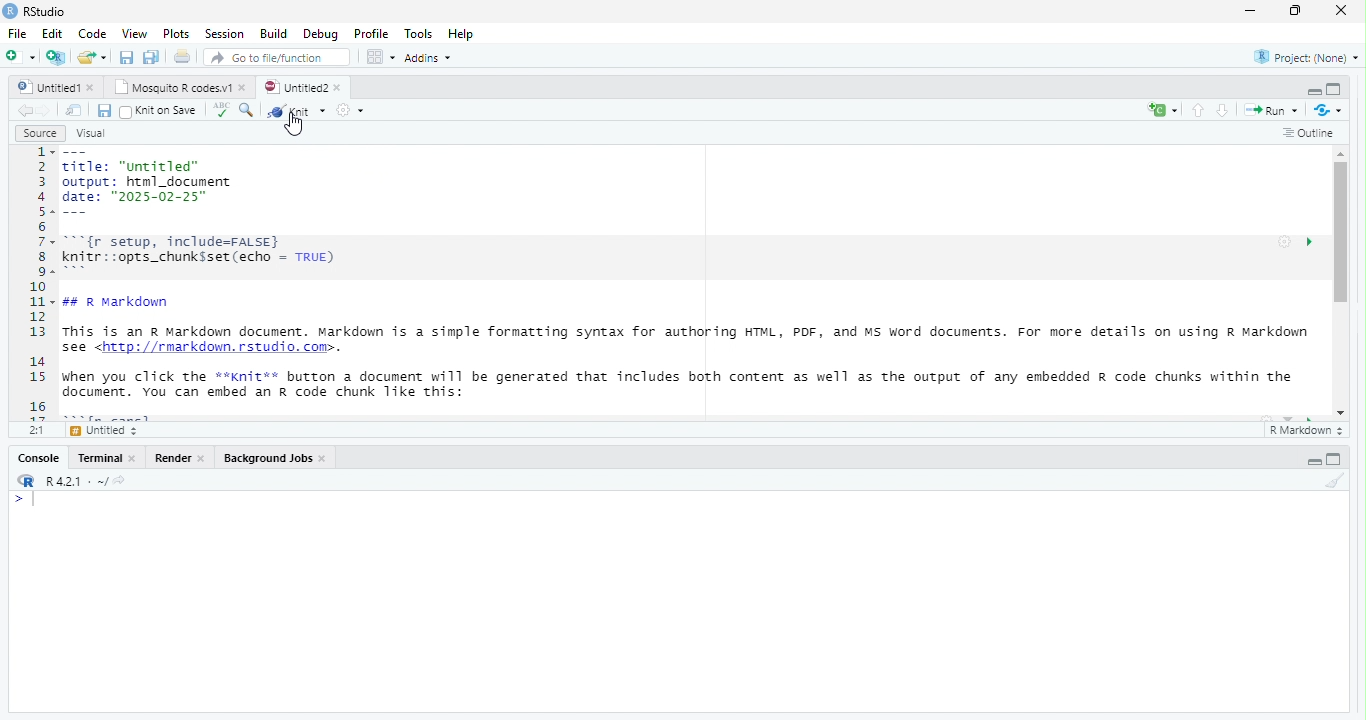 This screenshot has height=720, width=1366. What do you see at coordinates (227, 34) in the screenshot?
I see `Session` at bounding box center [227, 34].